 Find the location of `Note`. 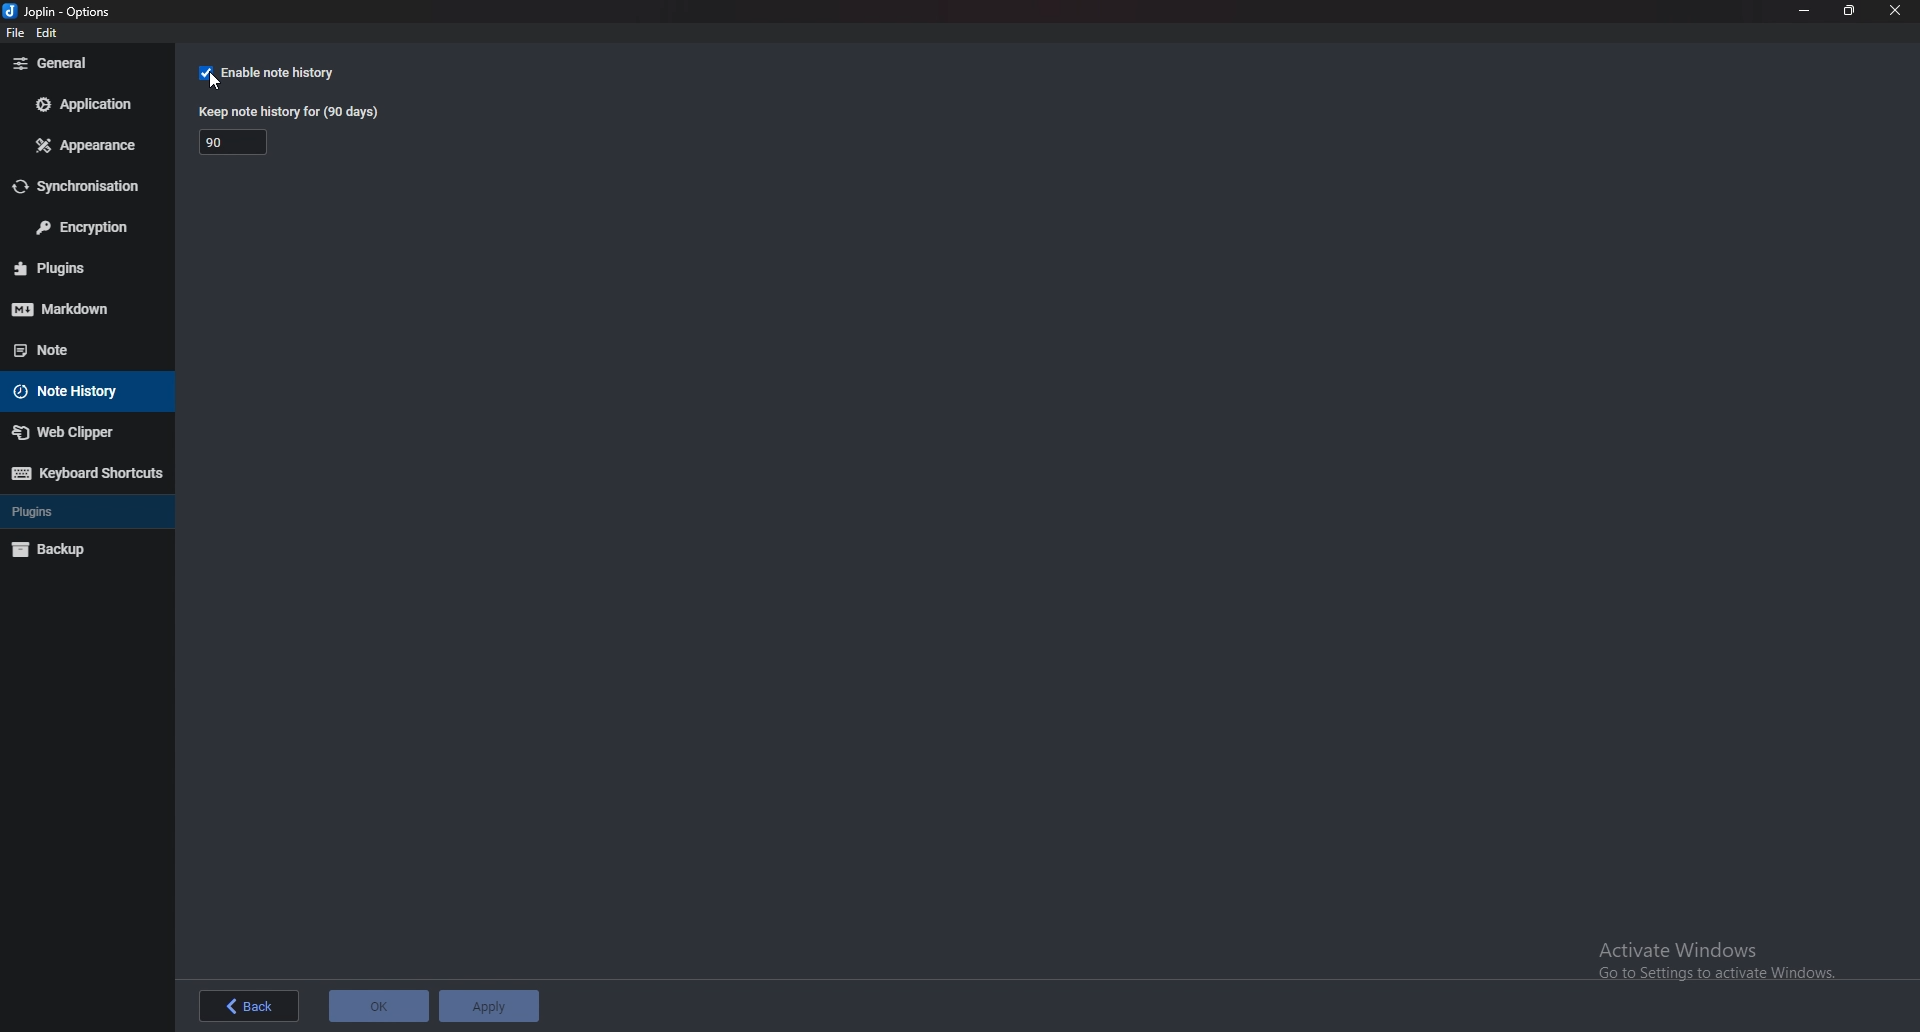

Note is located at coordinates (76, 348).